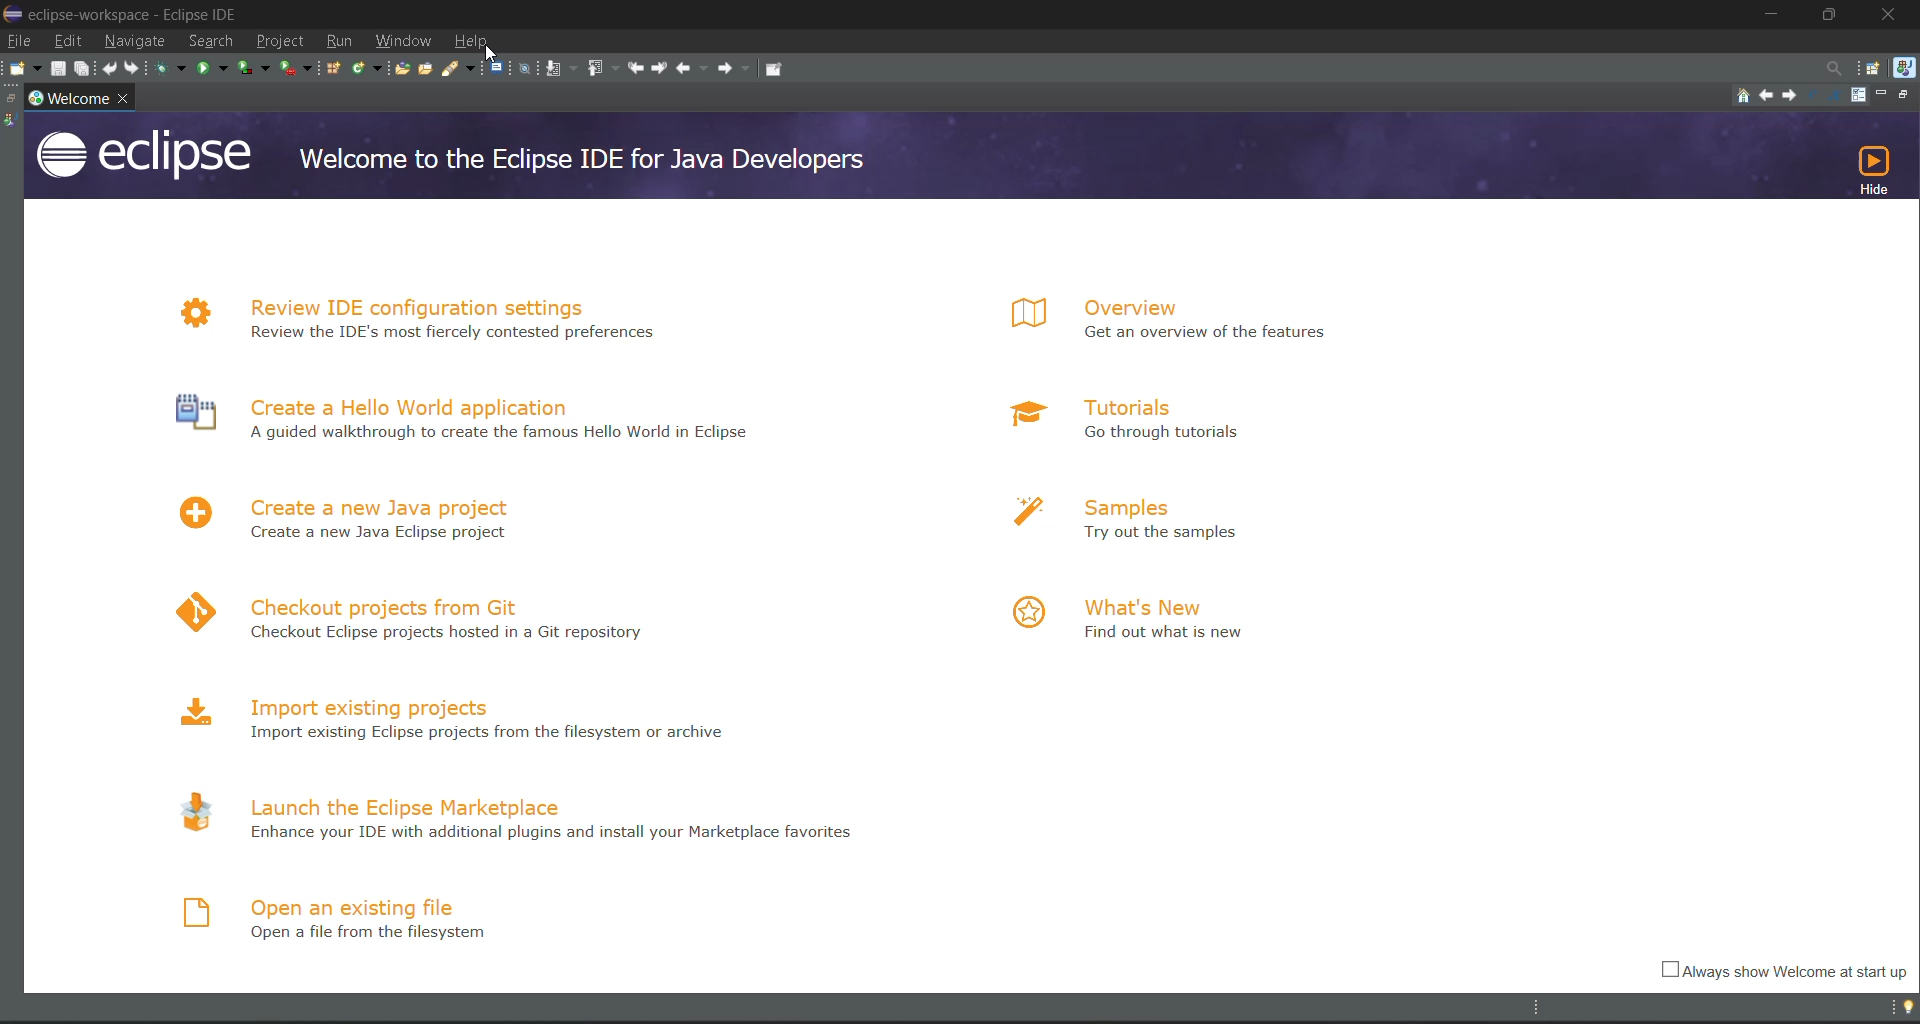 This screenshot has width=1920, height=1024. Describe the element at coordinates (733, 69) in the screenshot. I see `forward` at that location.